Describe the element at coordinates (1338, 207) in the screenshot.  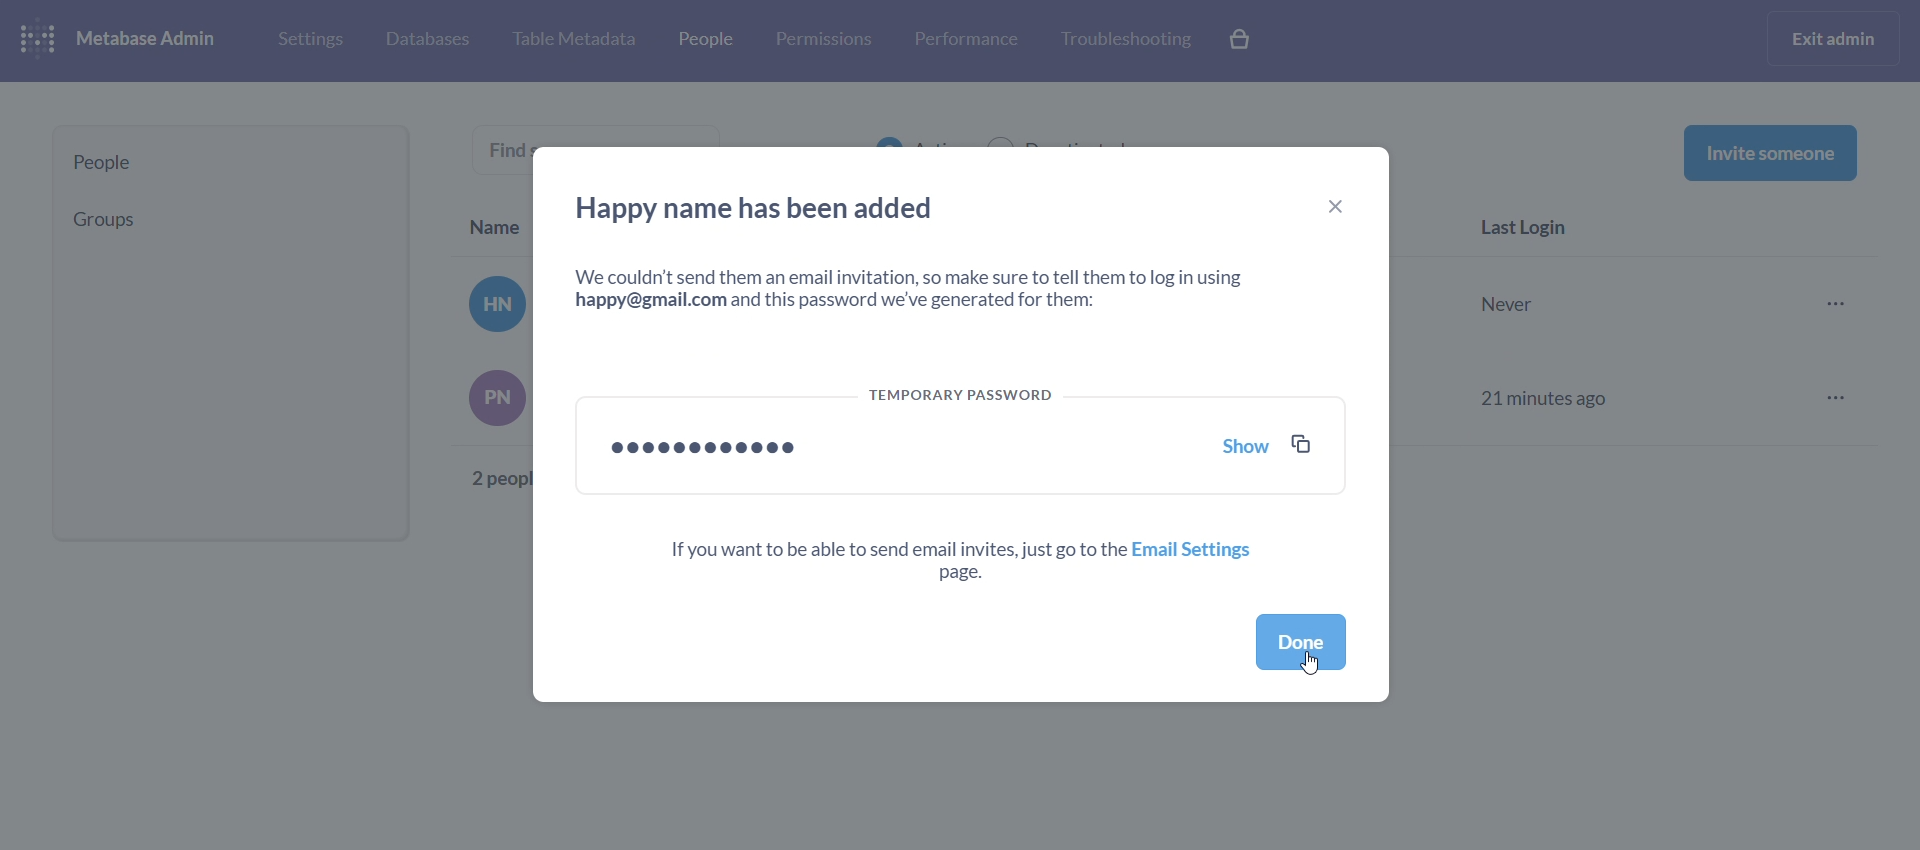
I see `close` at that location.